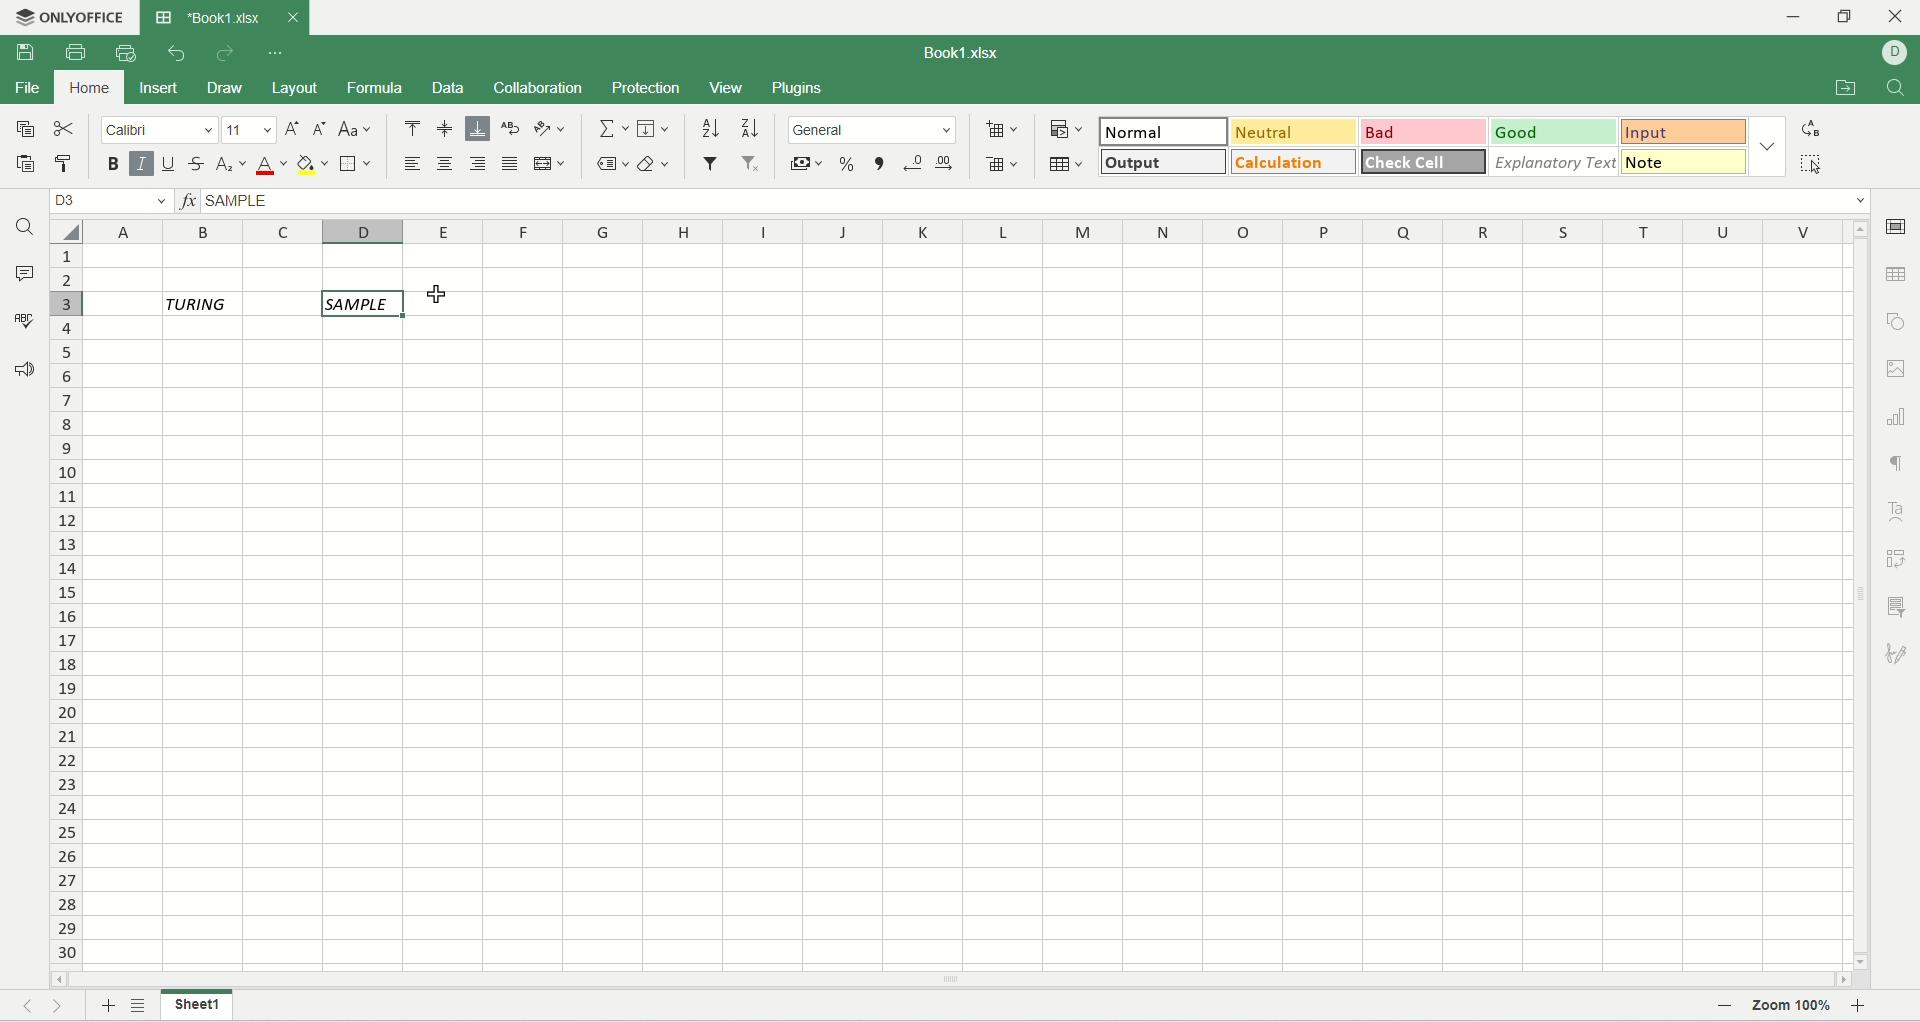 This screenshot has height=1022, width=1920. I want to click on redo, so click(223, 54).